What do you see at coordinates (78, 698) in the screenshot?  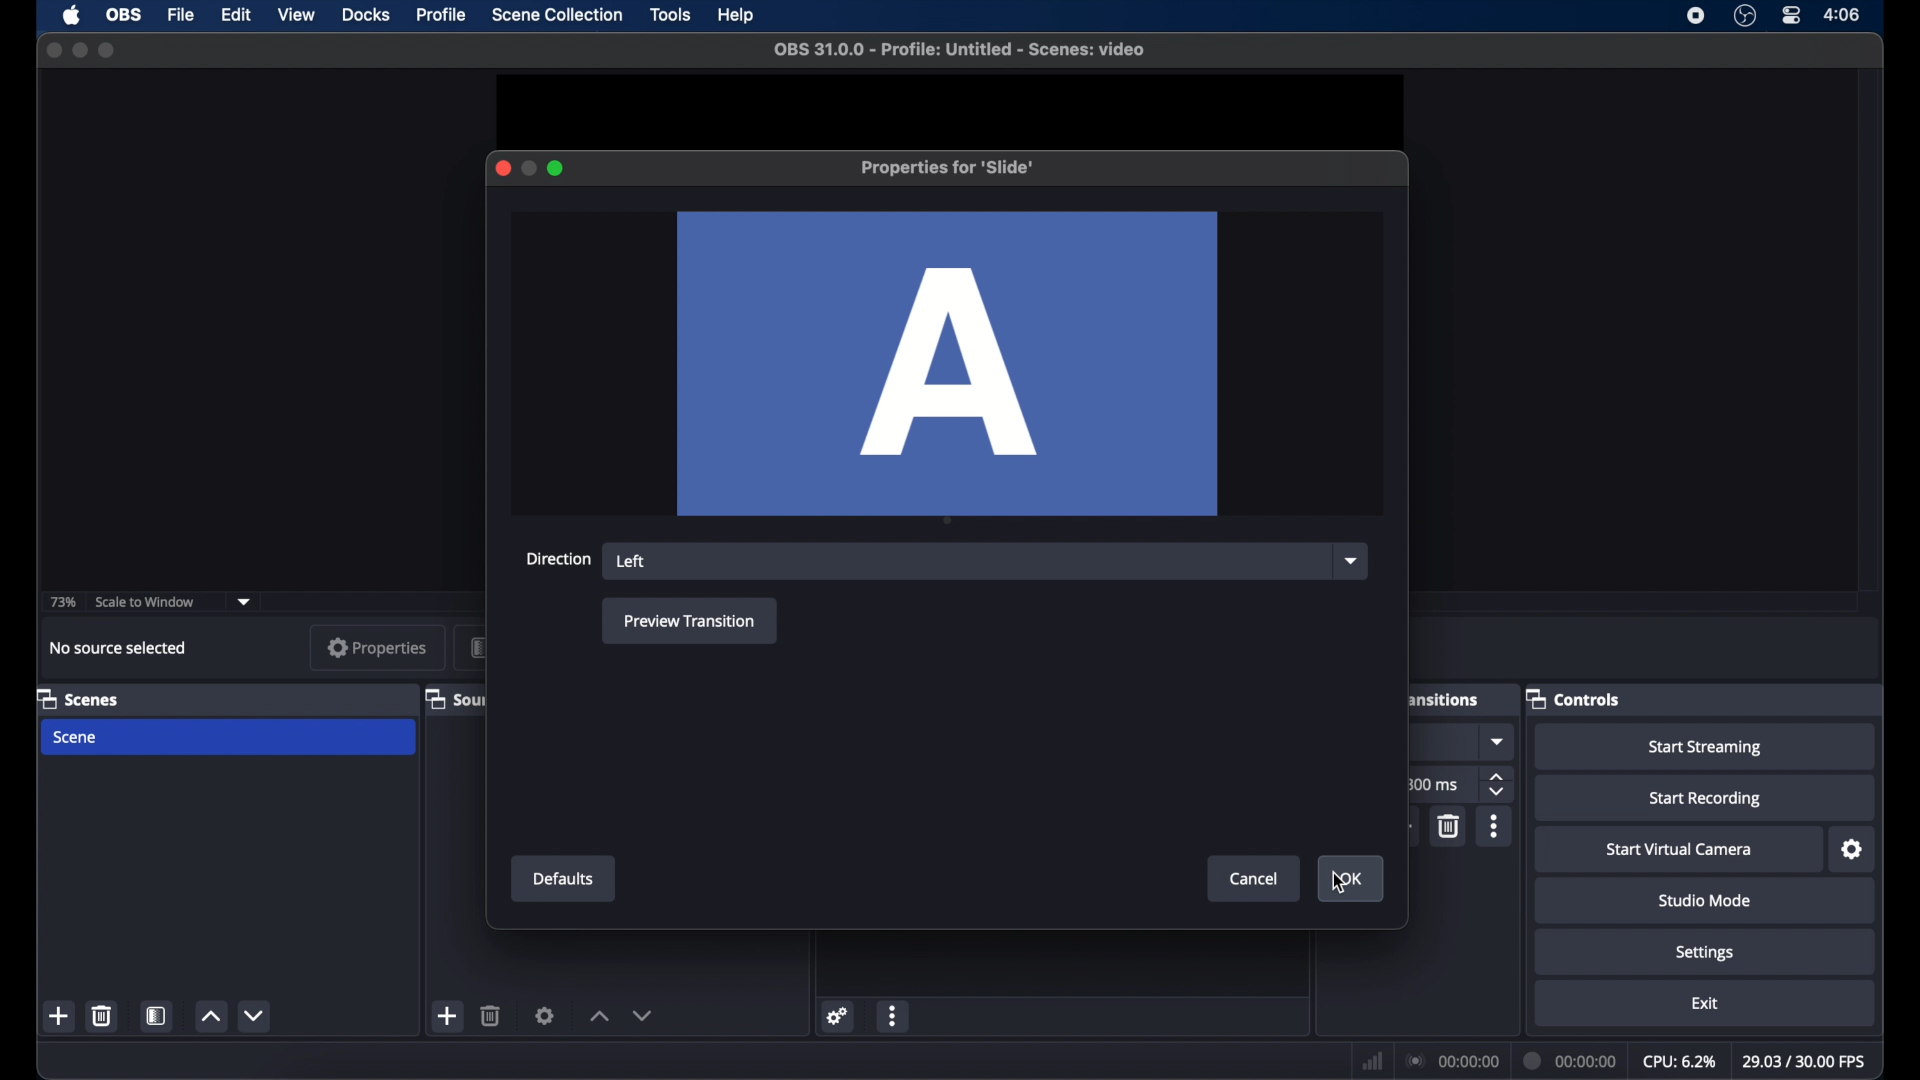 I see `scene` at bounding box center [78, 698].